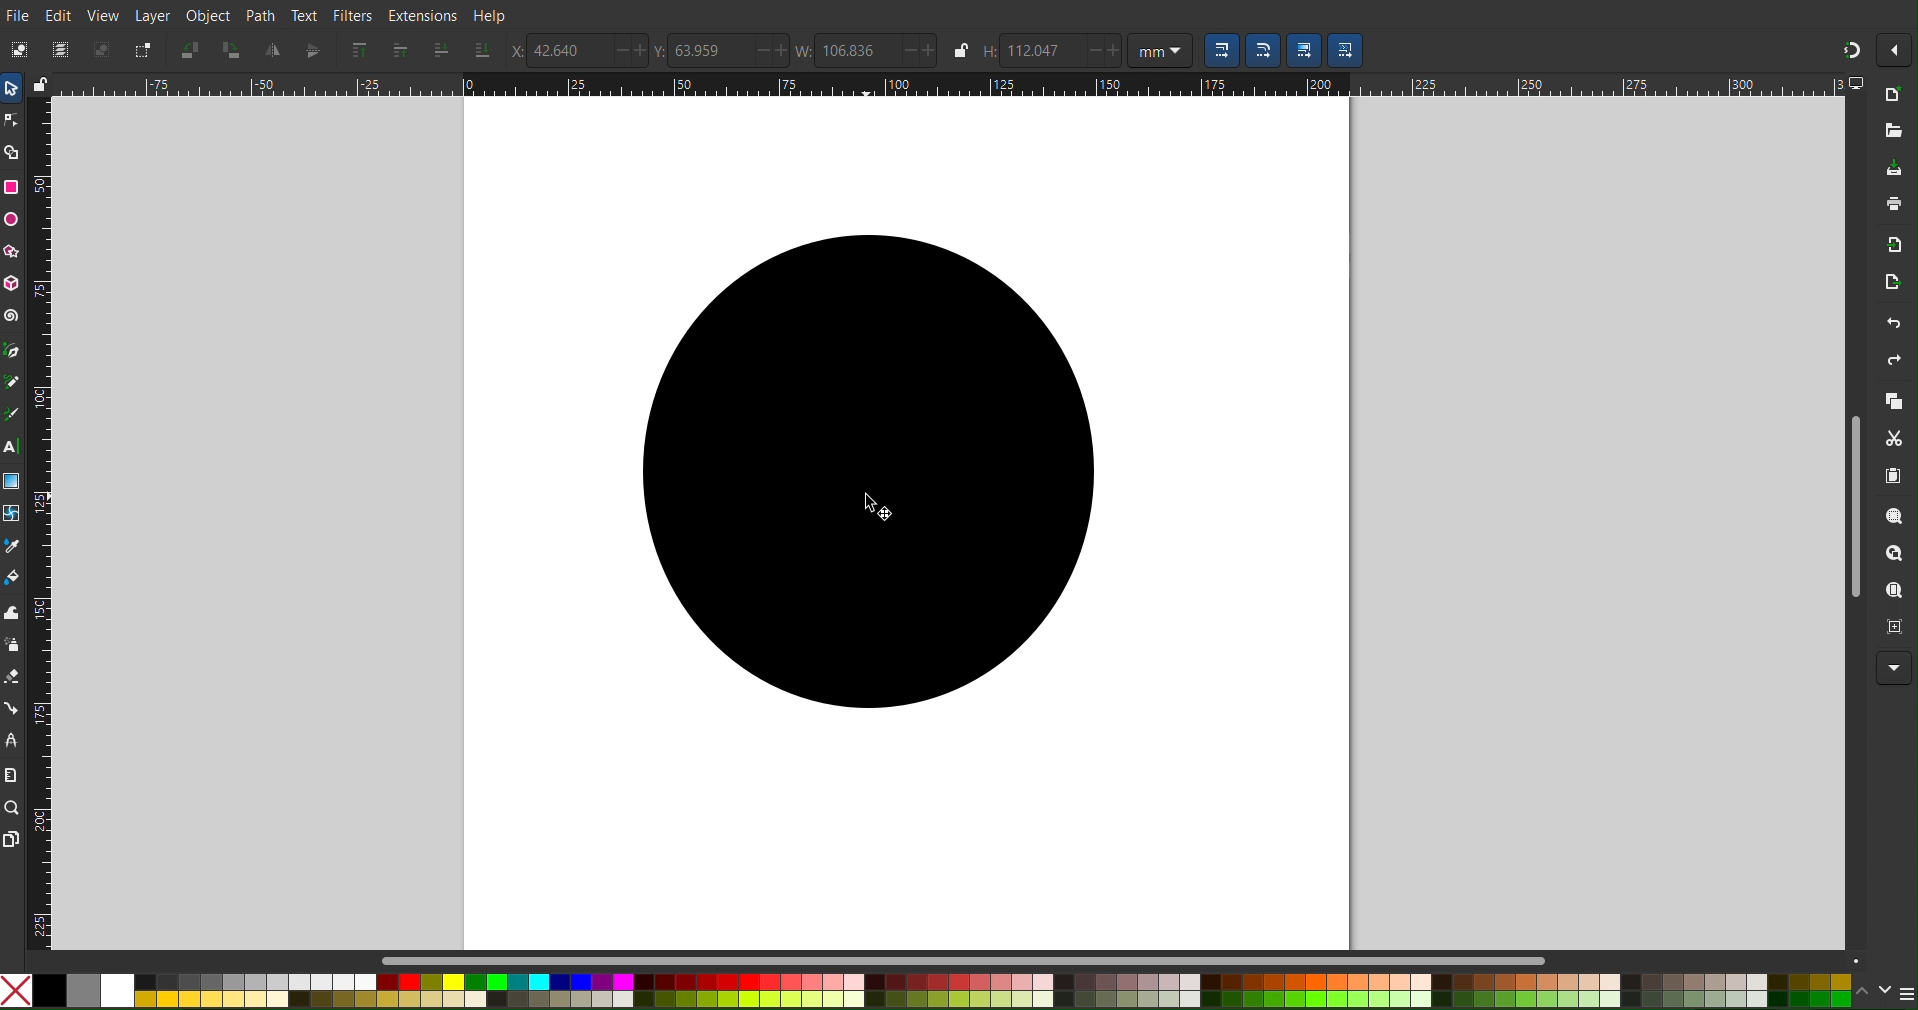 The image size is (1918, 1010). Describe the element at coordinates (207, 14) in the screenshot. I see `Object` at that location.